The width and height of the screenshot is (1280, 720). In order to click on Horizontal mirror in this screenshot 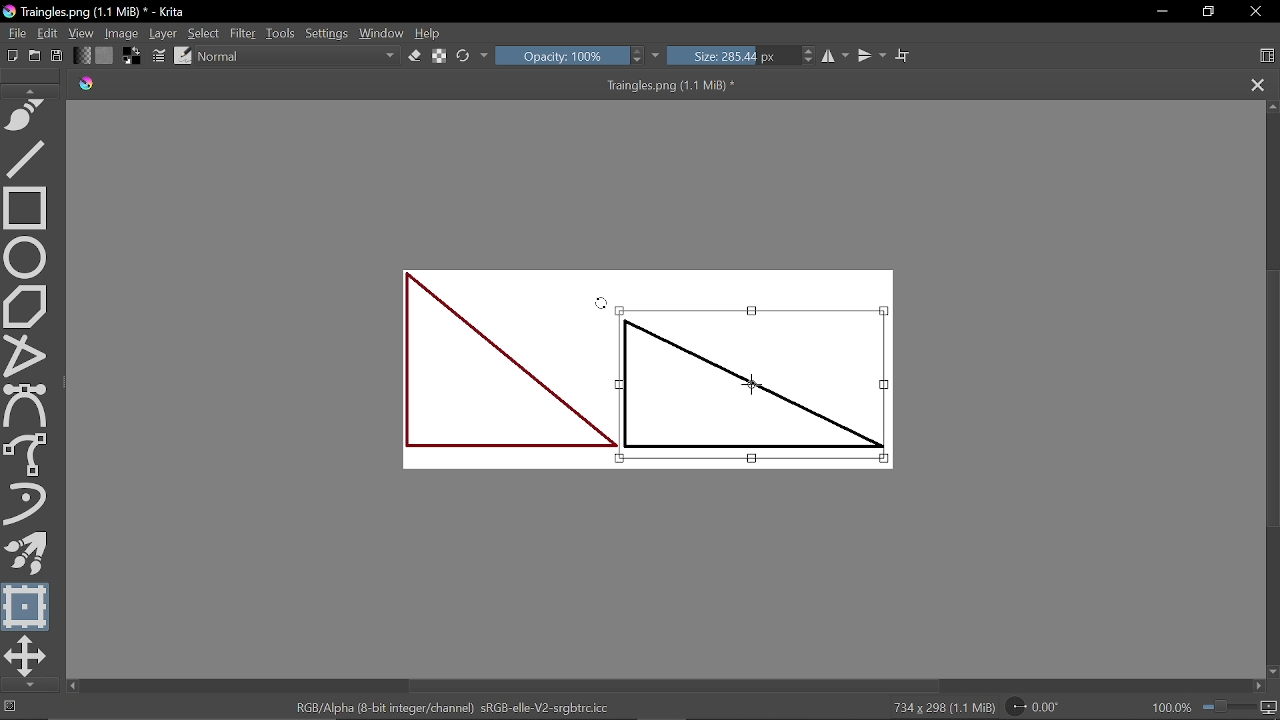, I will do `click(836, 56)`.